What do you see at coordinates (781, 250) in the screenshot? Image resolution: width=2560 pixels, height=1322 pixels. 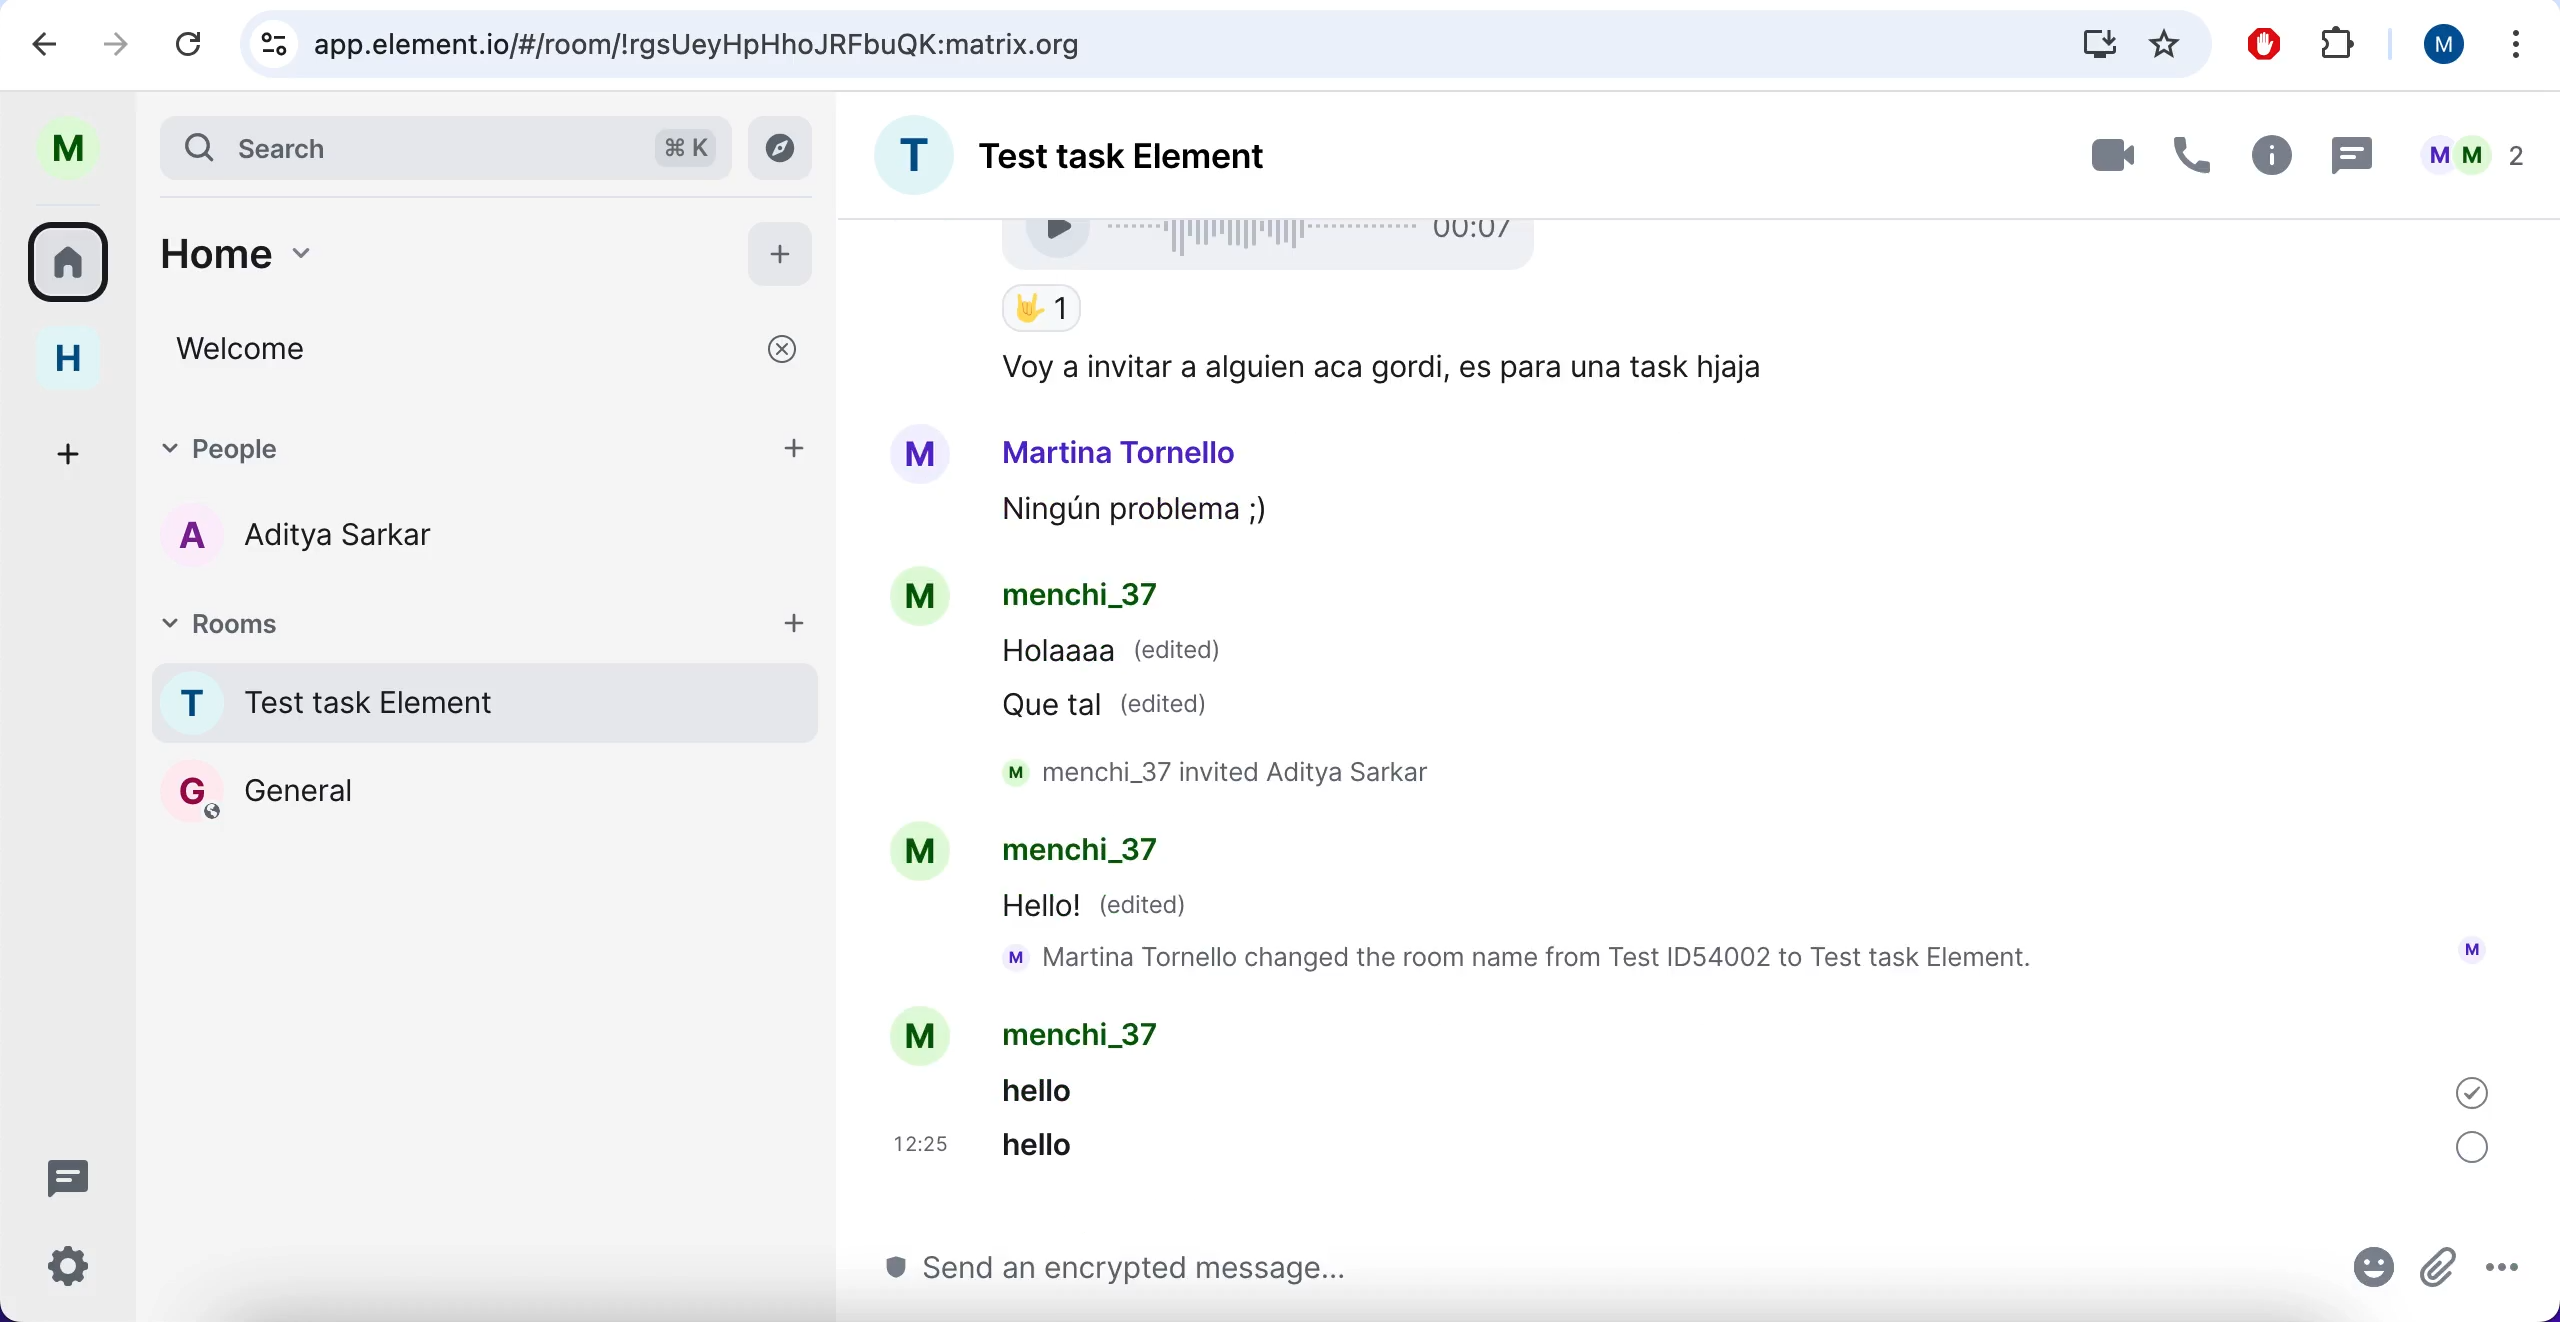 I see `add` at bounding box center [781, 250].